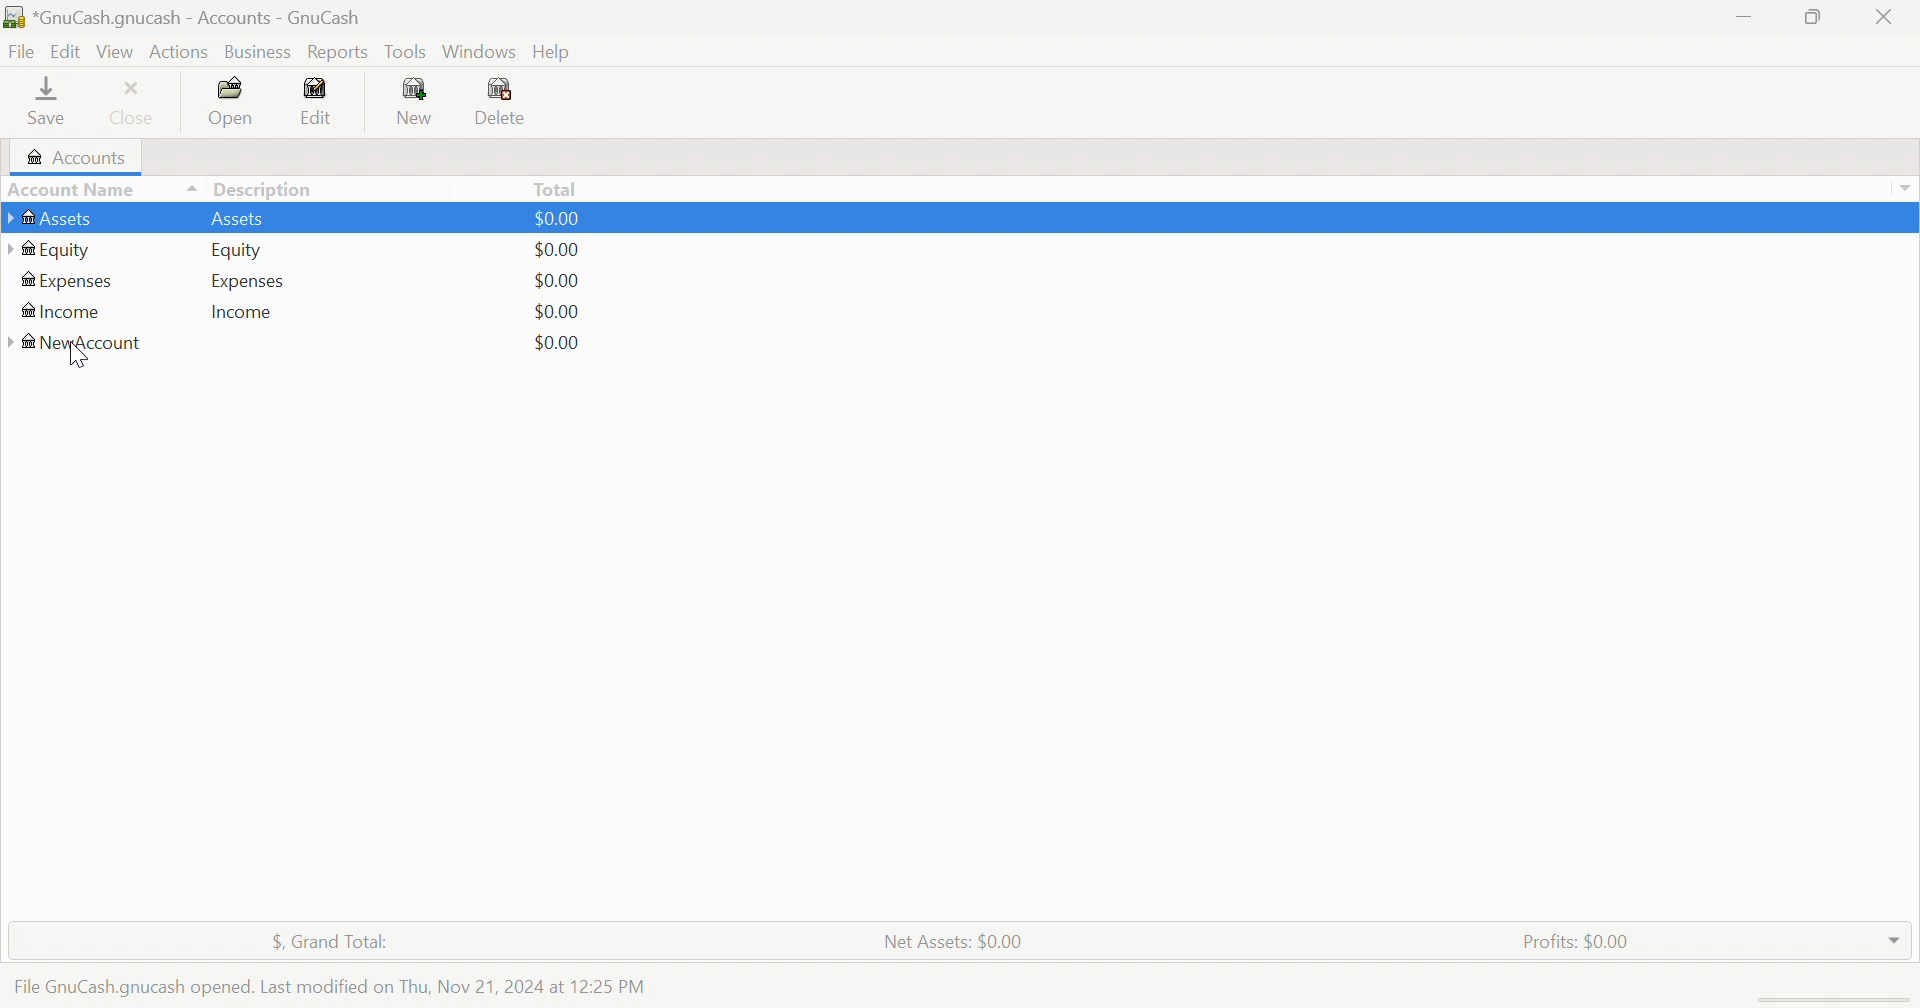 Image resolution: width=1920 pixels, height=1008 pixels. What do you see at coordinates (46, 99) in the screenshot?
I see `Save` at bounding box center [46, 99].